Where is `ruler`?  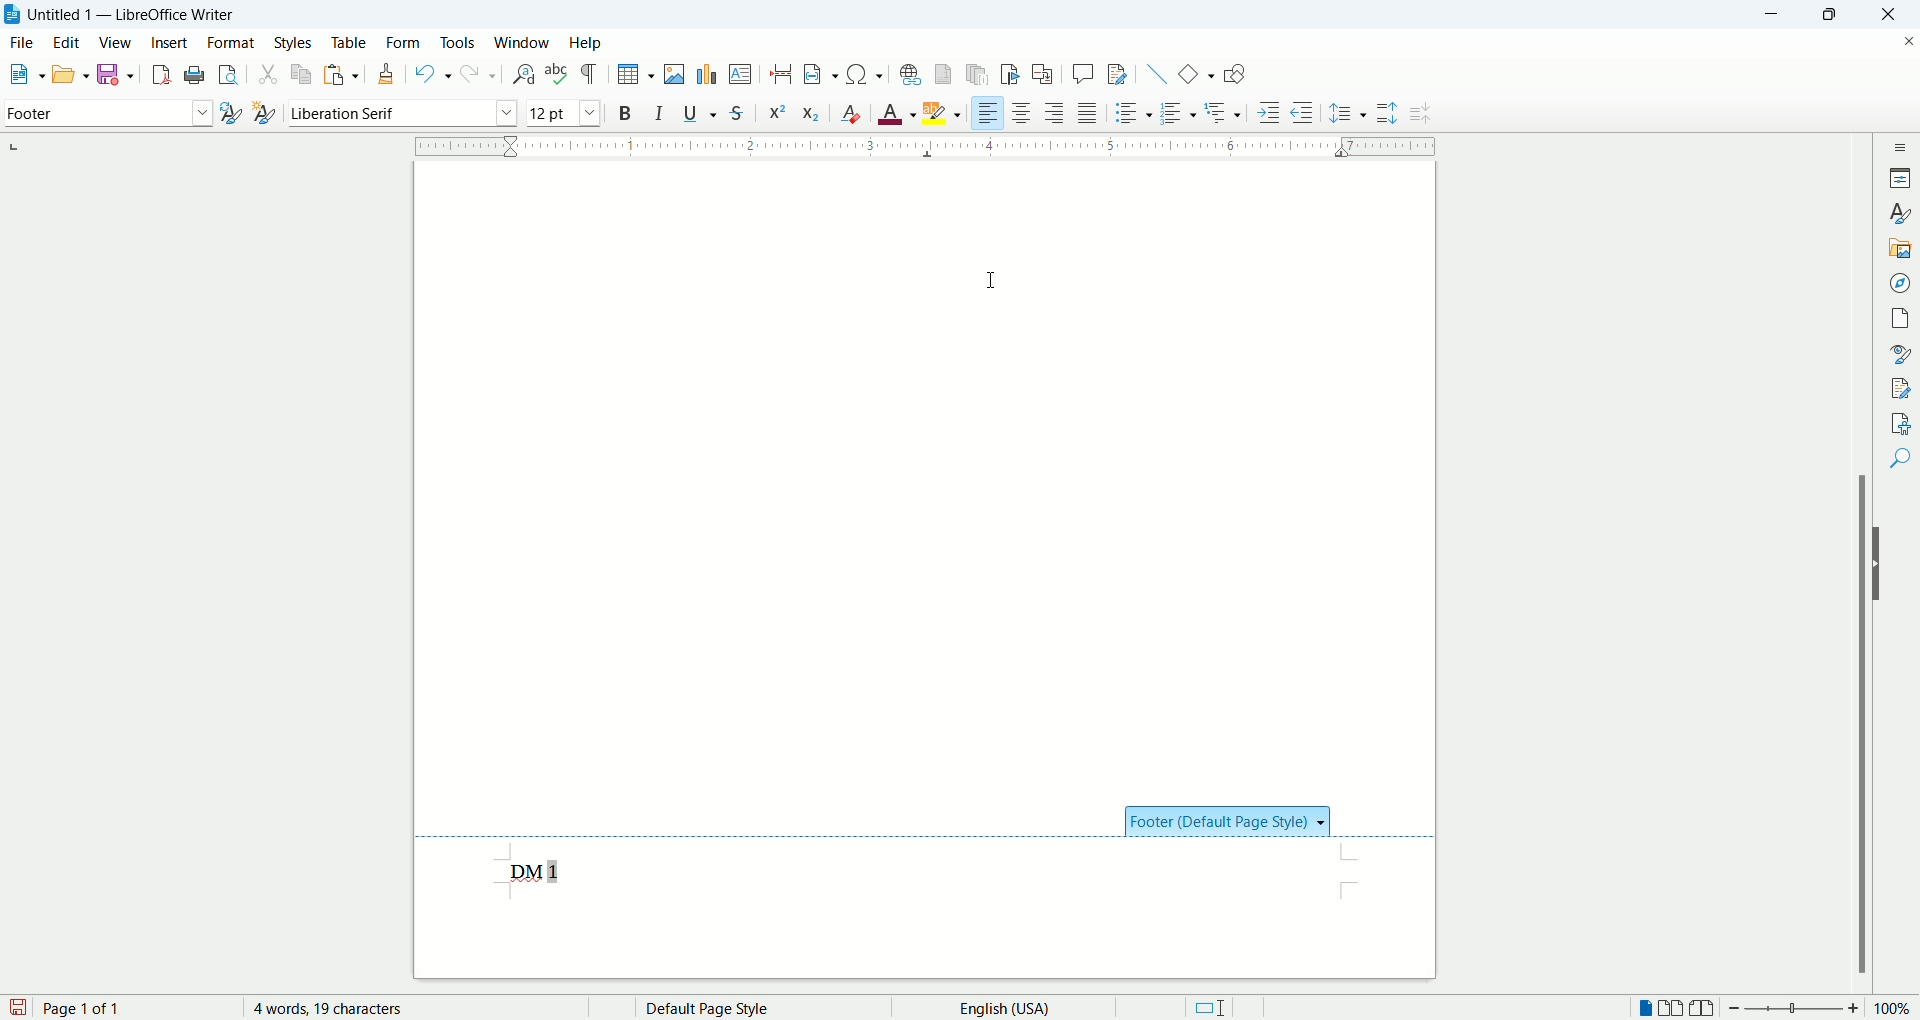
ruler is located at coordinates (925, 144).